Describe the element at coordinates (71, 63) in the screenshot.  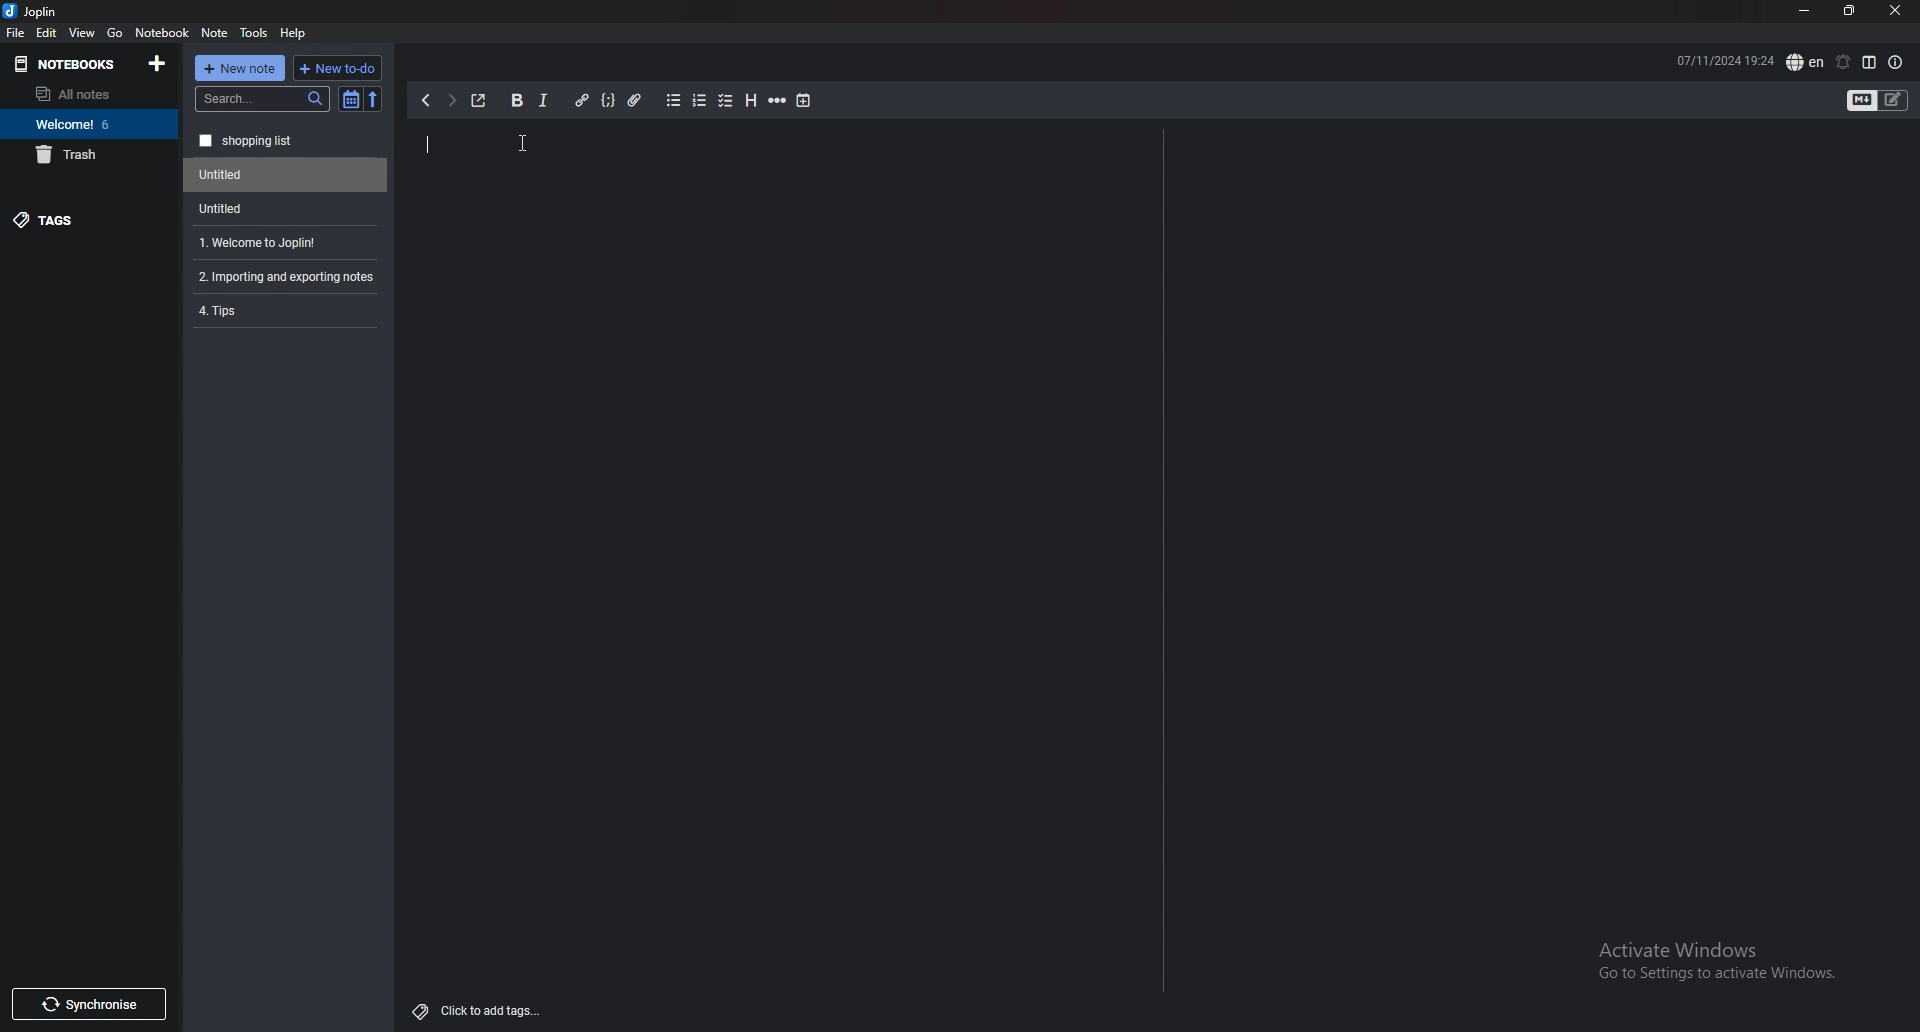
I see `notebooks` at that location.